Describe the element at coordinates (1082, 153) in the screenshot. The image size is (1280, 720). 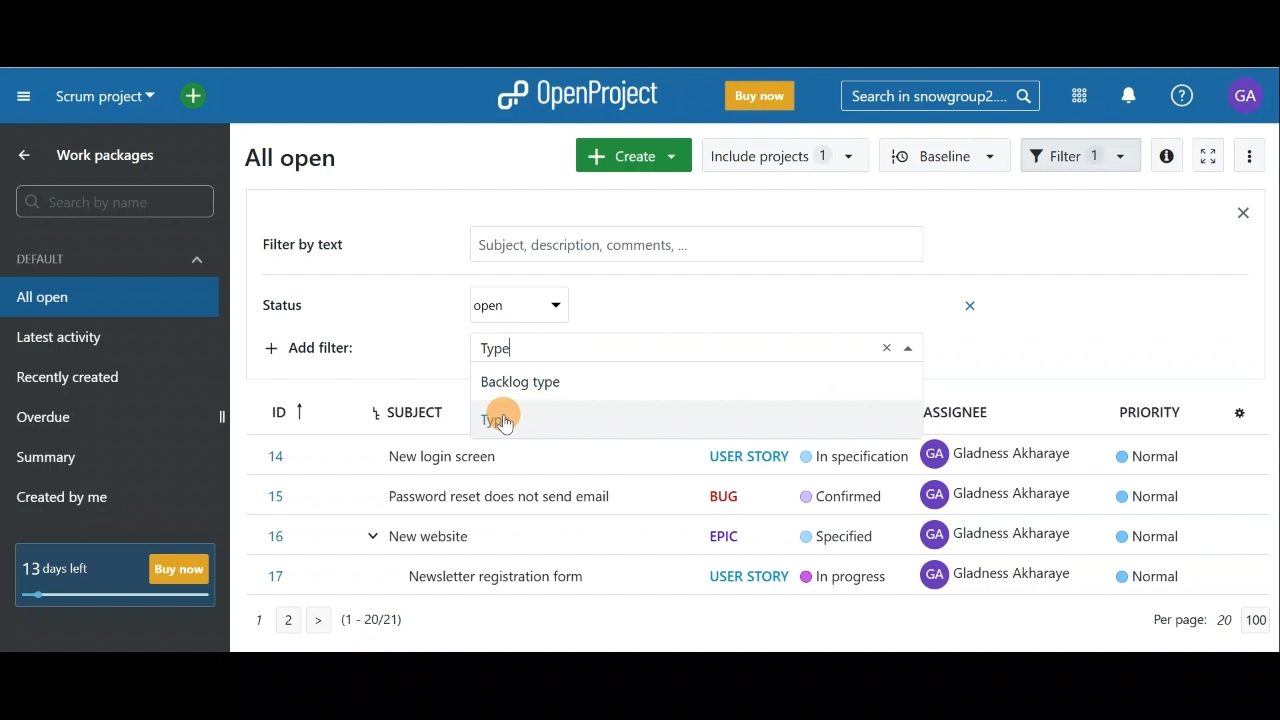
I see `Filter` at that location.